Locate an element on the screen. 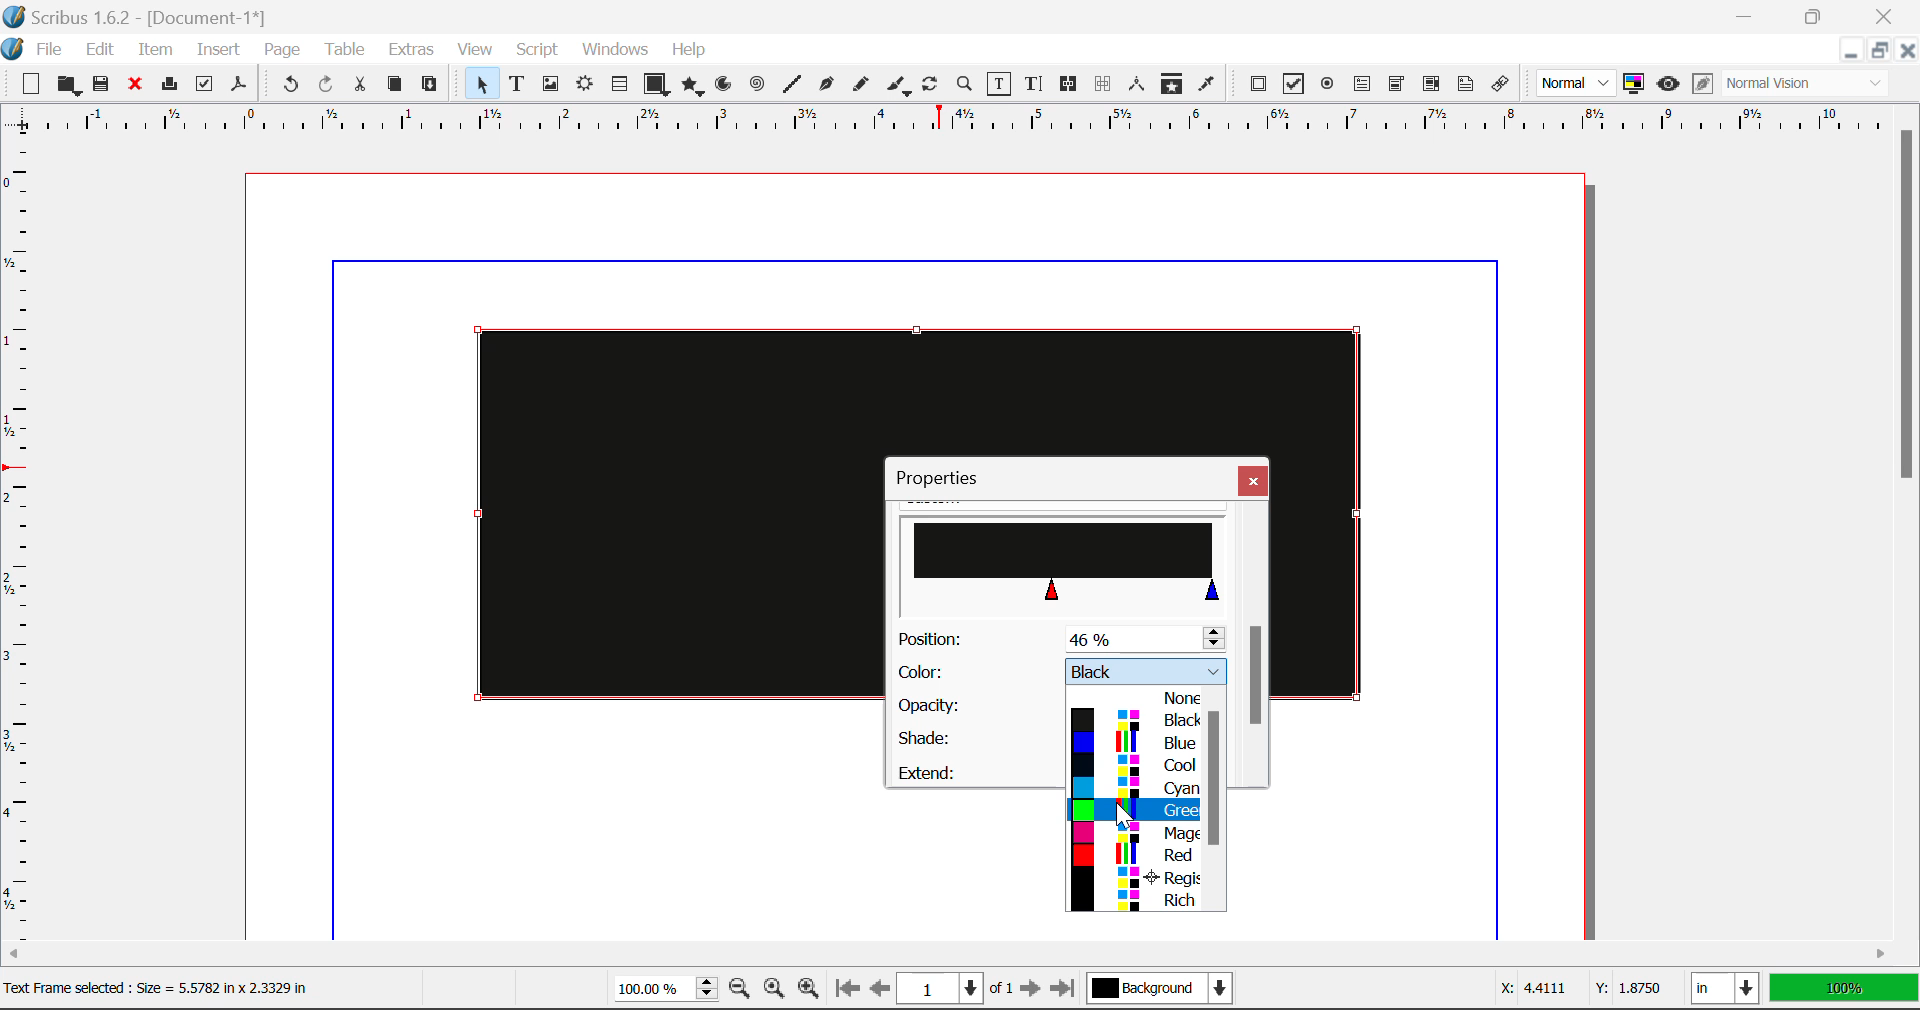 The width and height of the screenshot is (1920, 1010). Toggle Color Management is located at coordinates (1634, 84).